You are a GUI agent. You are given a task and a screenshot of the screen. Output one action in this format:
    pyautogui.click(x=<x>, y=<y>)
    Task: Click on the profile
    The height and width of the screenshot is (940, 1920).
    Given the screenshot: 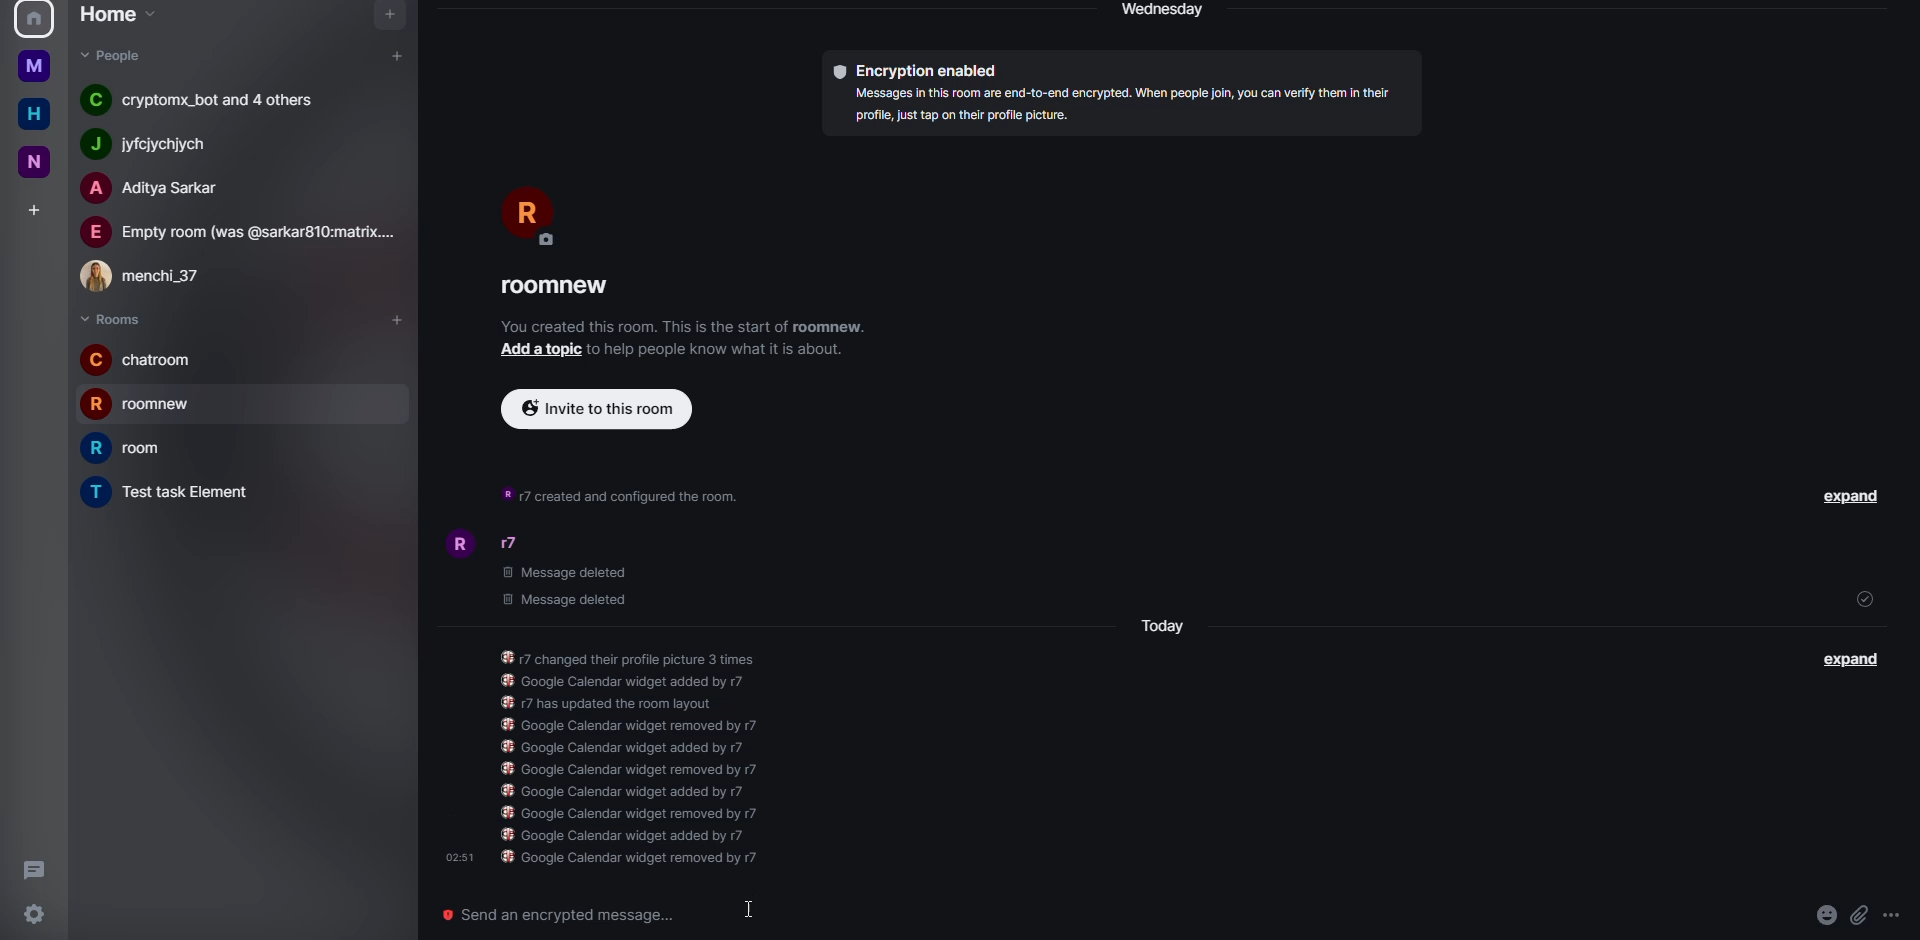 What is the action you would take?
    pyautogui.click(x=528, y=216)
    